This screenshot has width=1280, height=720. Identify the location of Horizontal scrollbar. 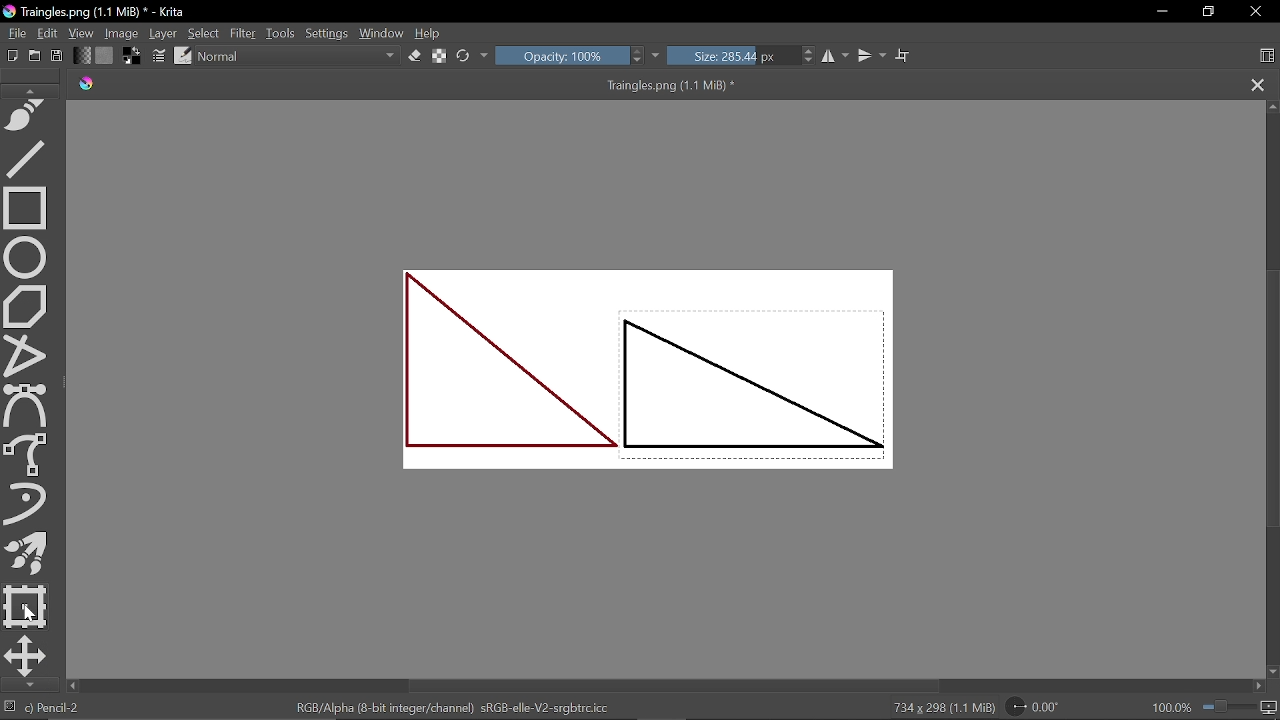
(675, 686).